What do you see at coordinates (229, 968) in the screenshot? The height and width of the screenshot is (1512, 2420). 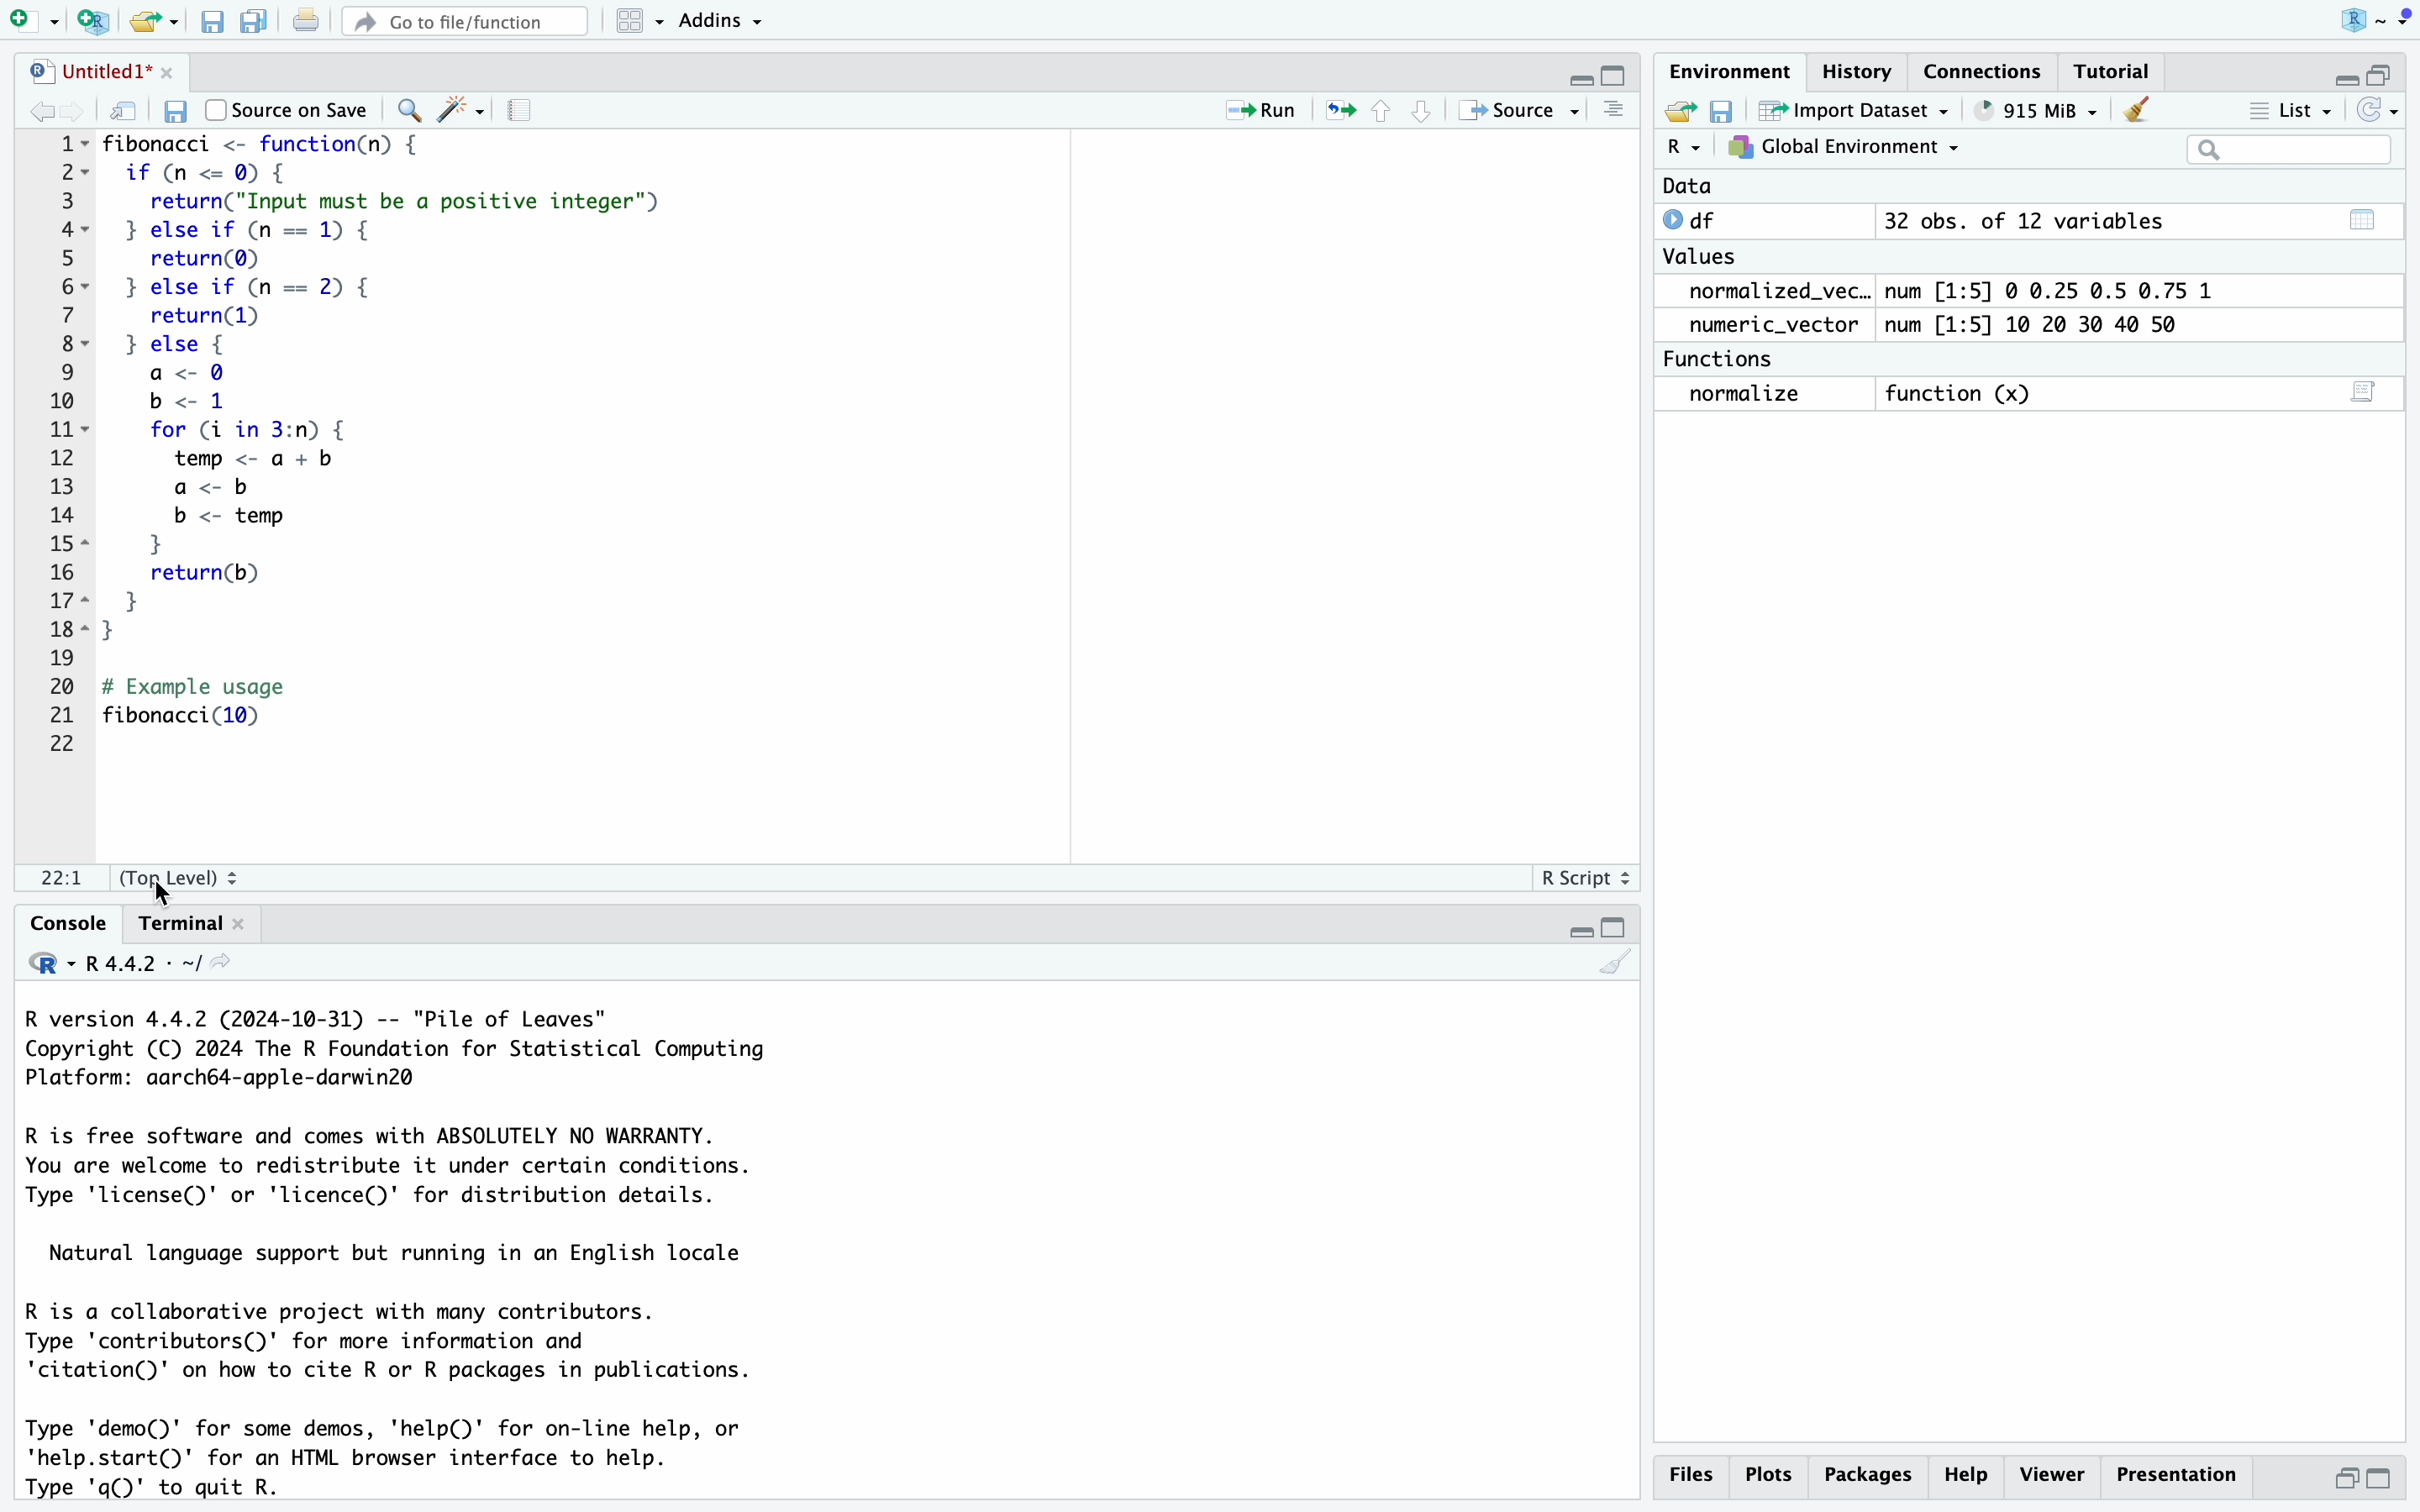 I see `view the current working directory` at bounding box center [229, 968].